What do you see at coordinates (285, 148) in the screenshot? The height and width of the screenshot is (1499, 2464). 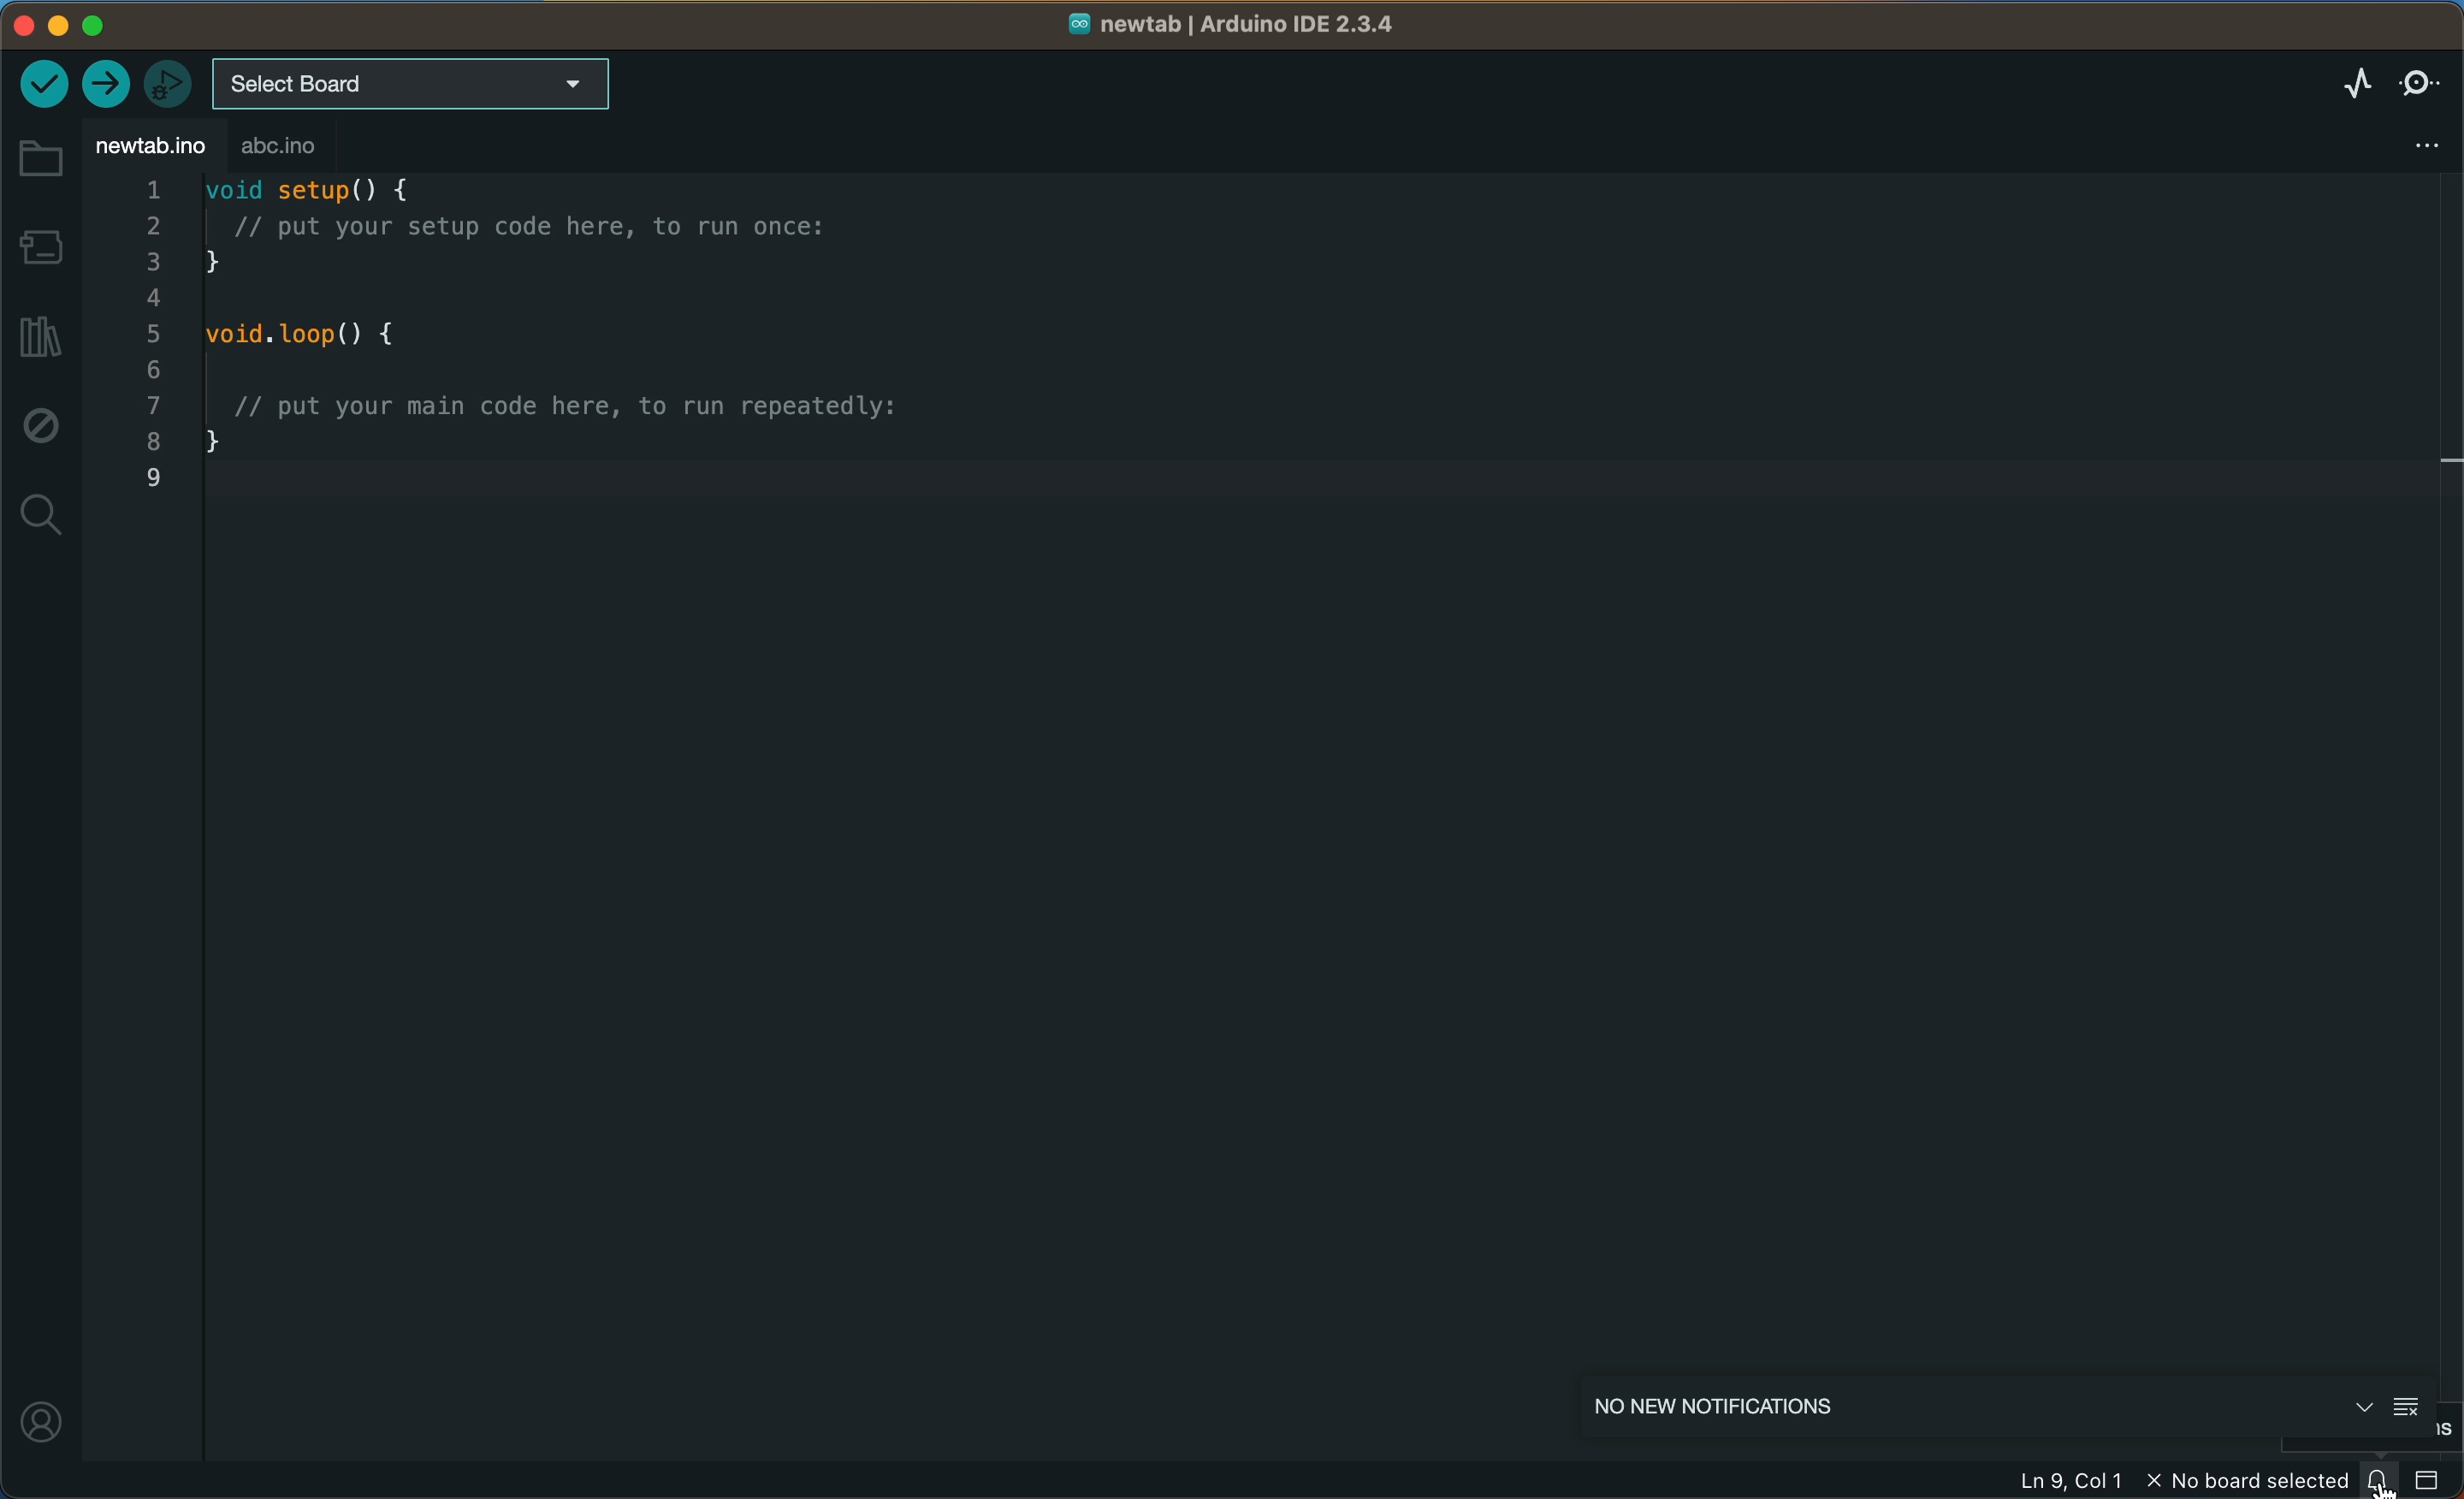 I see `abc ` at bounding box center [285, 148].